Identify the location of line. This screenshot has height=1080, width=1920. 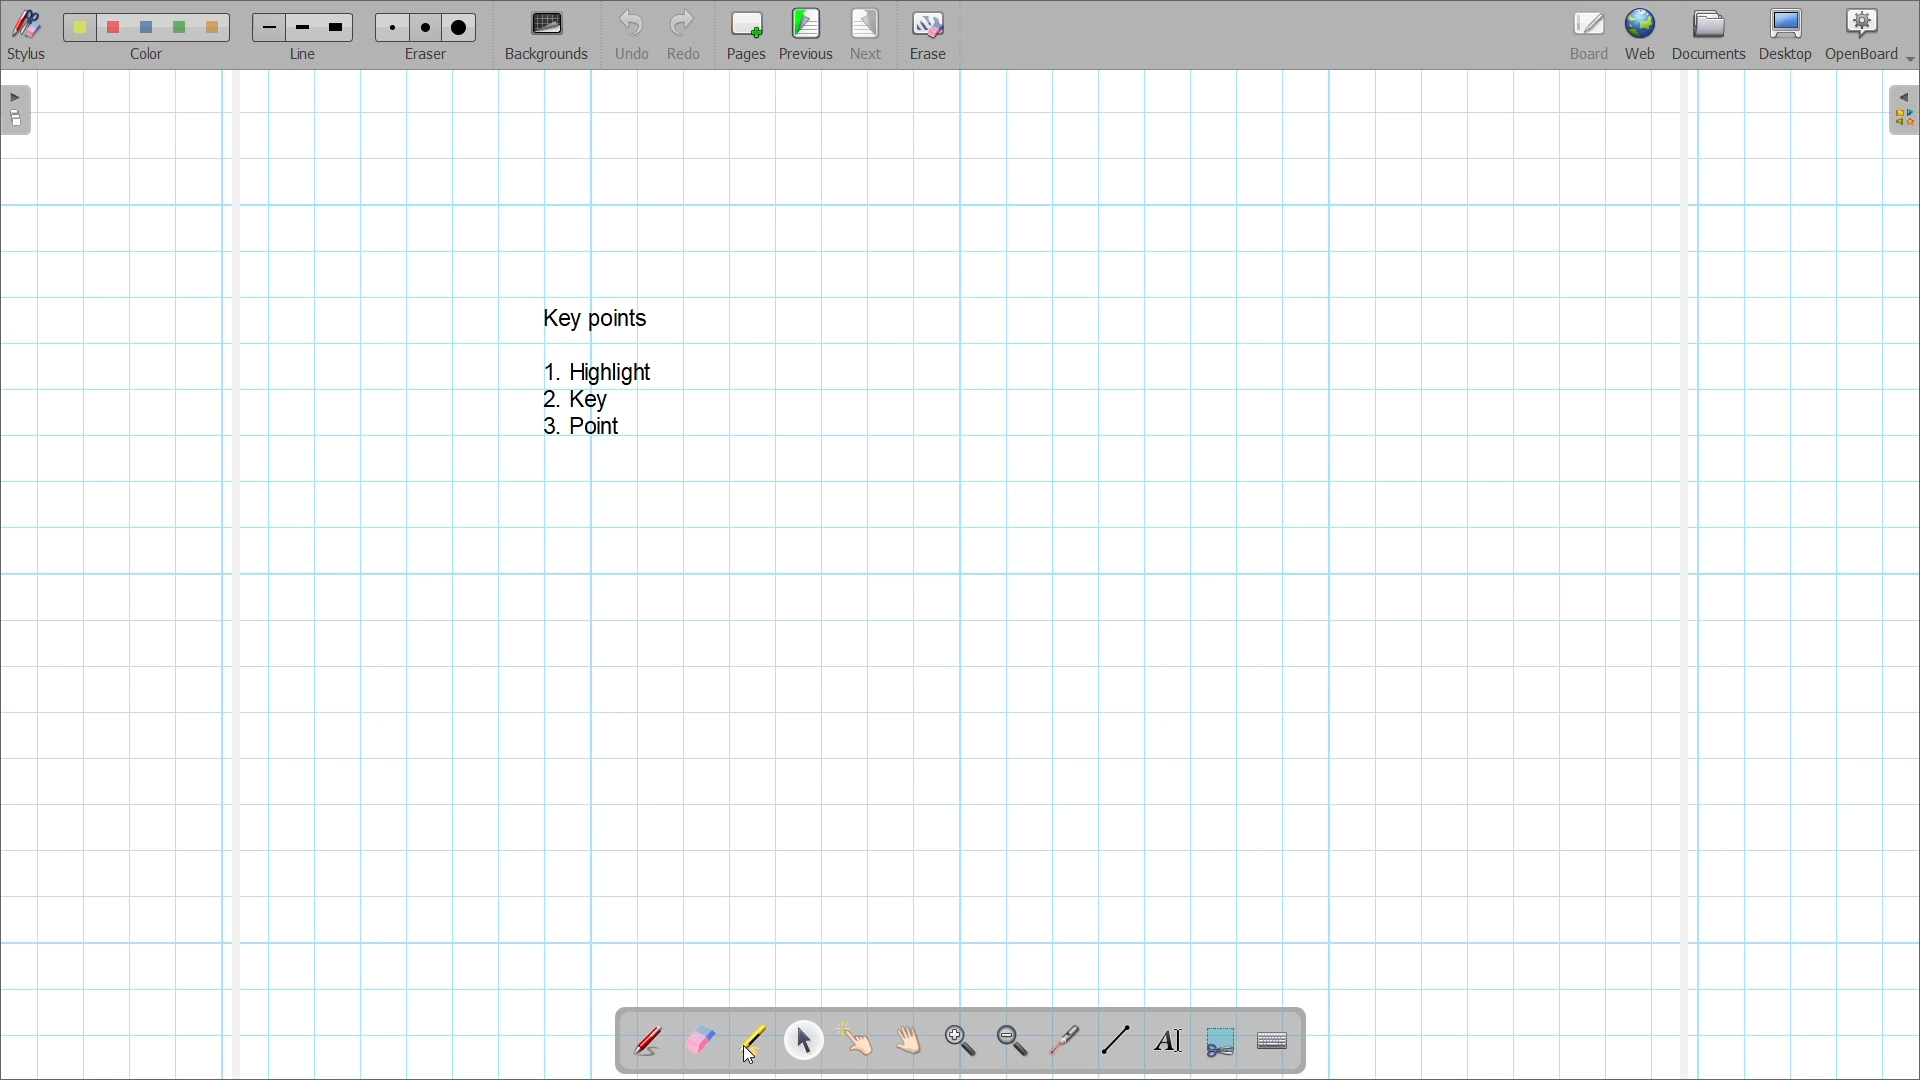
(308, 55).